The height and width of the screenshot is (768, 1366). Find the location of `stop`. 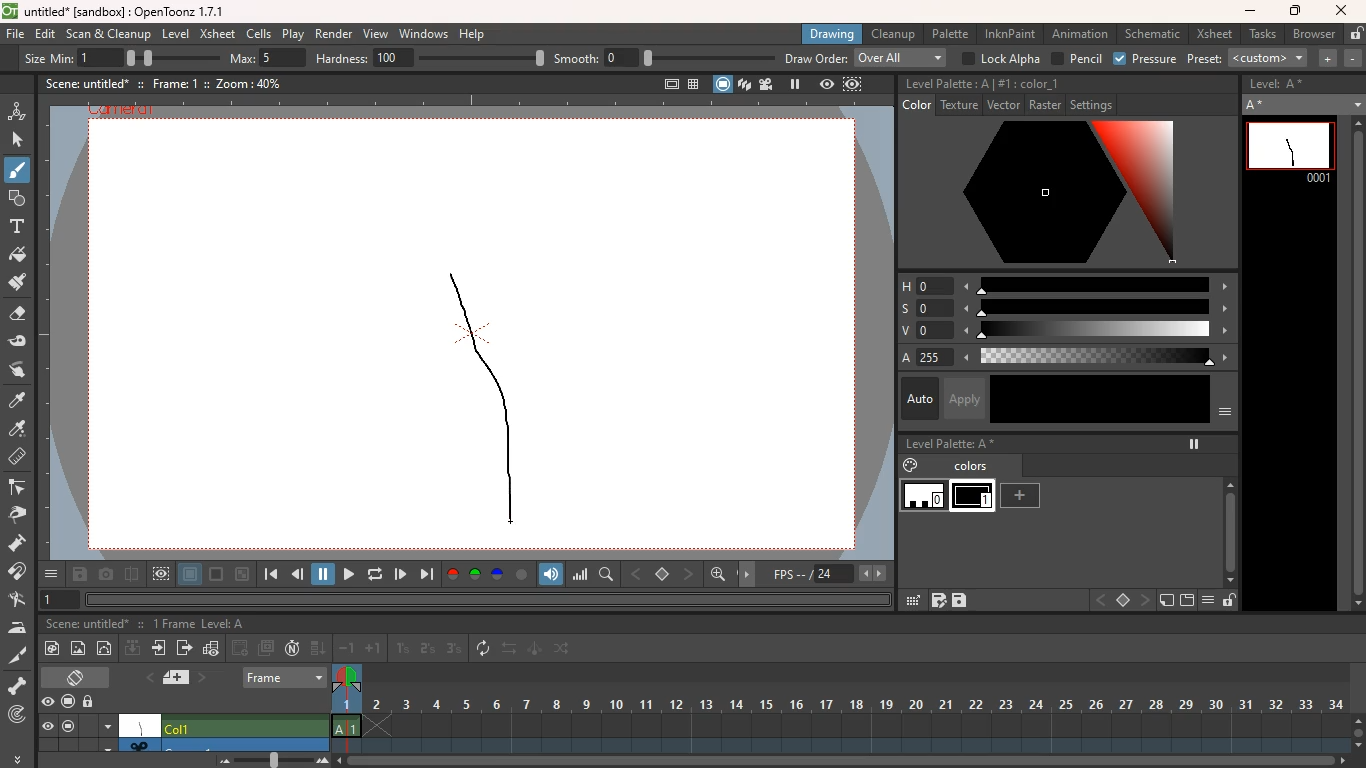

stop is located at coordinates (664, 575).